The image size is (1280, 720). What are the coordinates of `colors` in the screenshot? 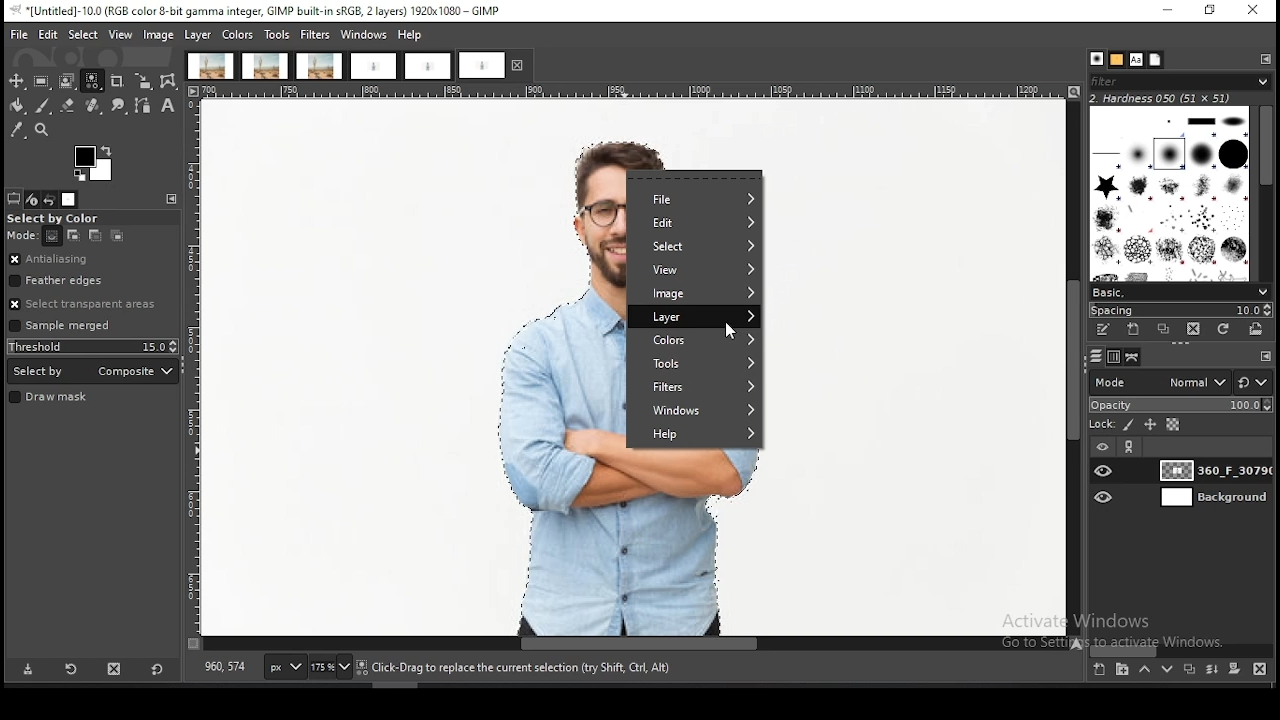 It's located at (696, 339).